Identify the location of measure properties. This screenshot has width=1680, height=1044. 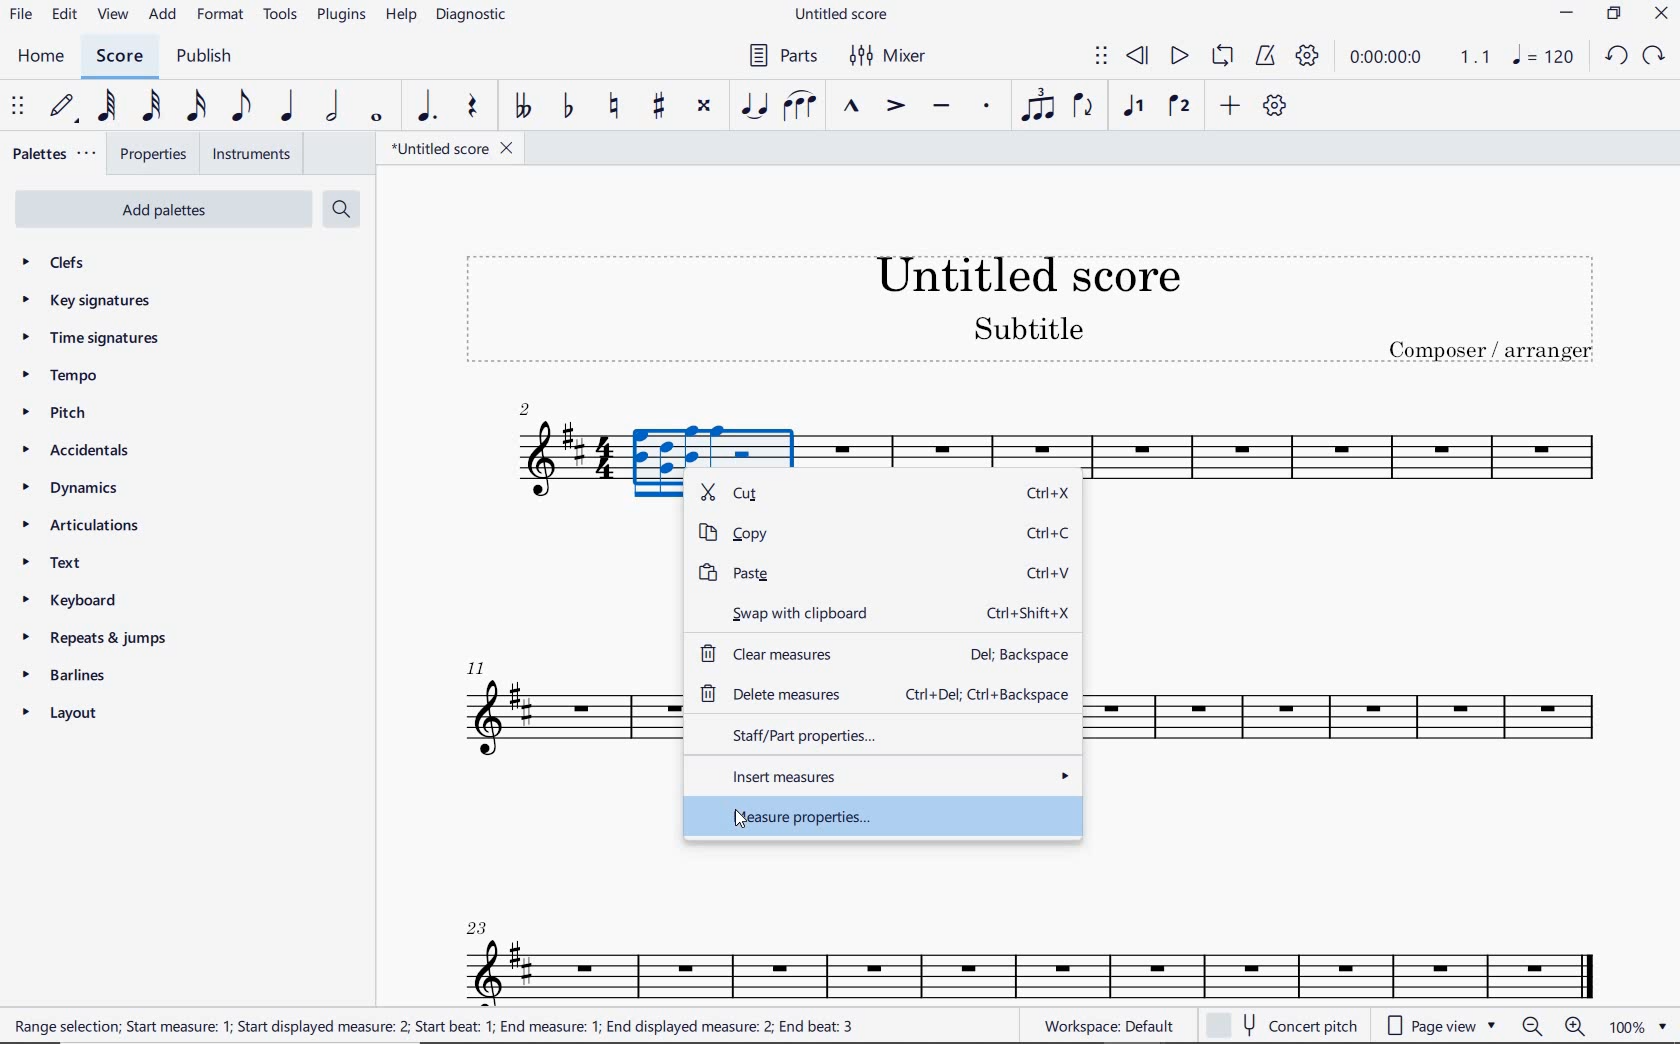
(881, 814).